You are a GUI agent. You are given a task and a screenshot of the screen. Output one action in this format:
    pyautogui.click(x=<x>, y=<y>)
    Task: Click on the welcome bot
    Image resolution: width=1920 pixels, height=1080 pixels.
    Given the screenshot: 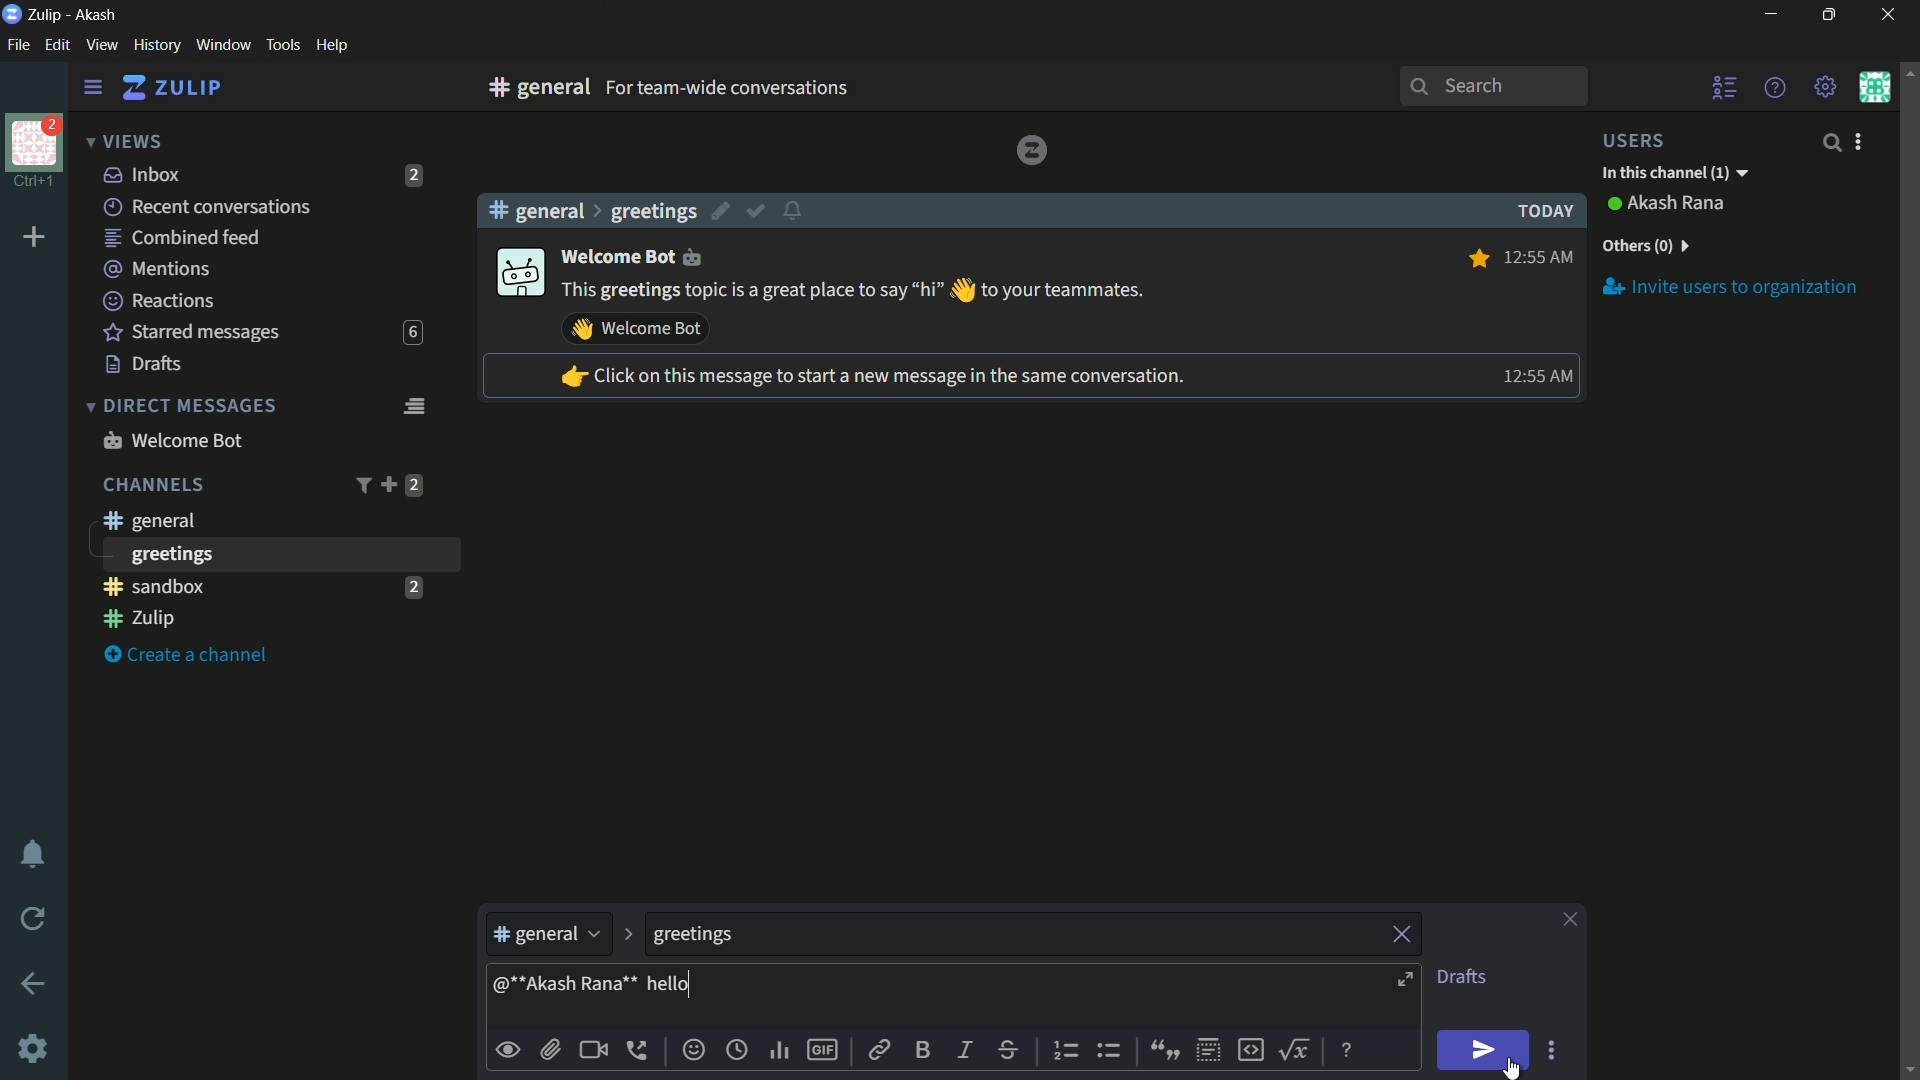 What is the action you would take?
    pyautogui.click(x=634, y=255)
    